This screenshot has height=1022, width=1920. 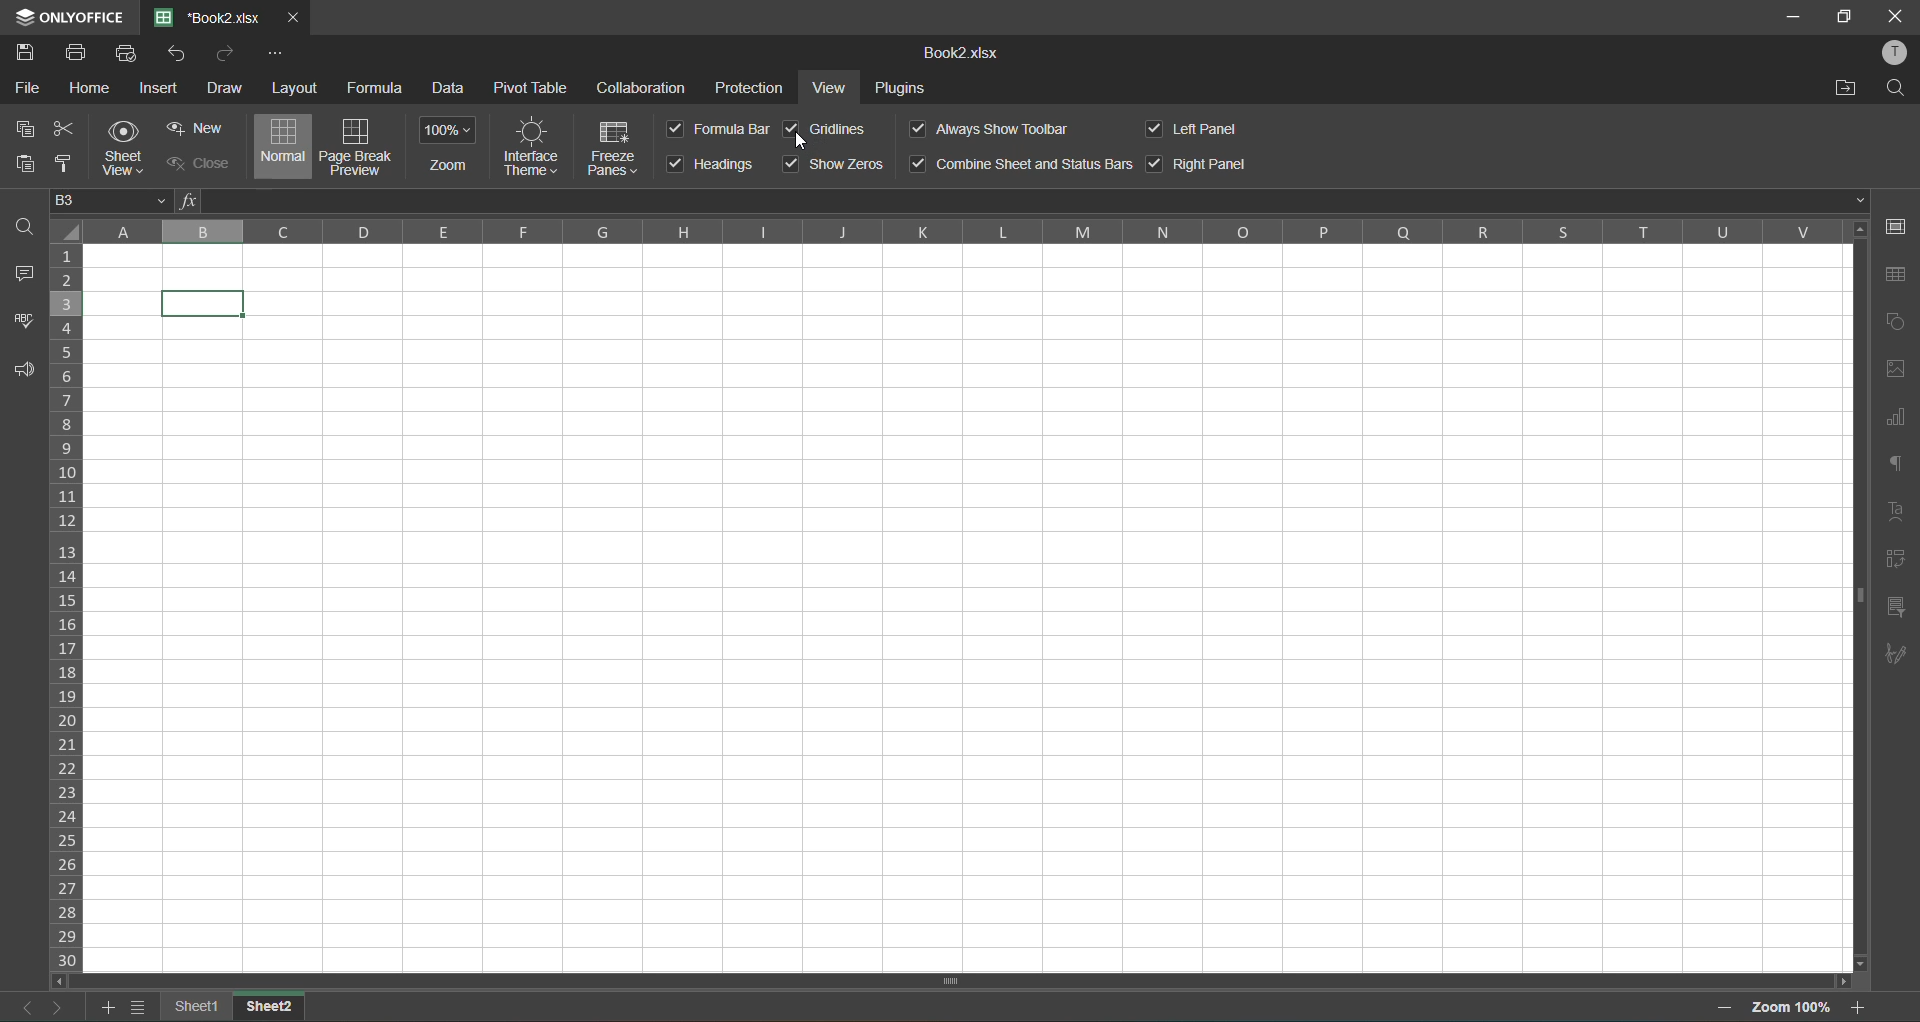 What do you see at coordinates (830, 129) in the screenshot?
I see `gridlines` at bounding box center [830, 129].